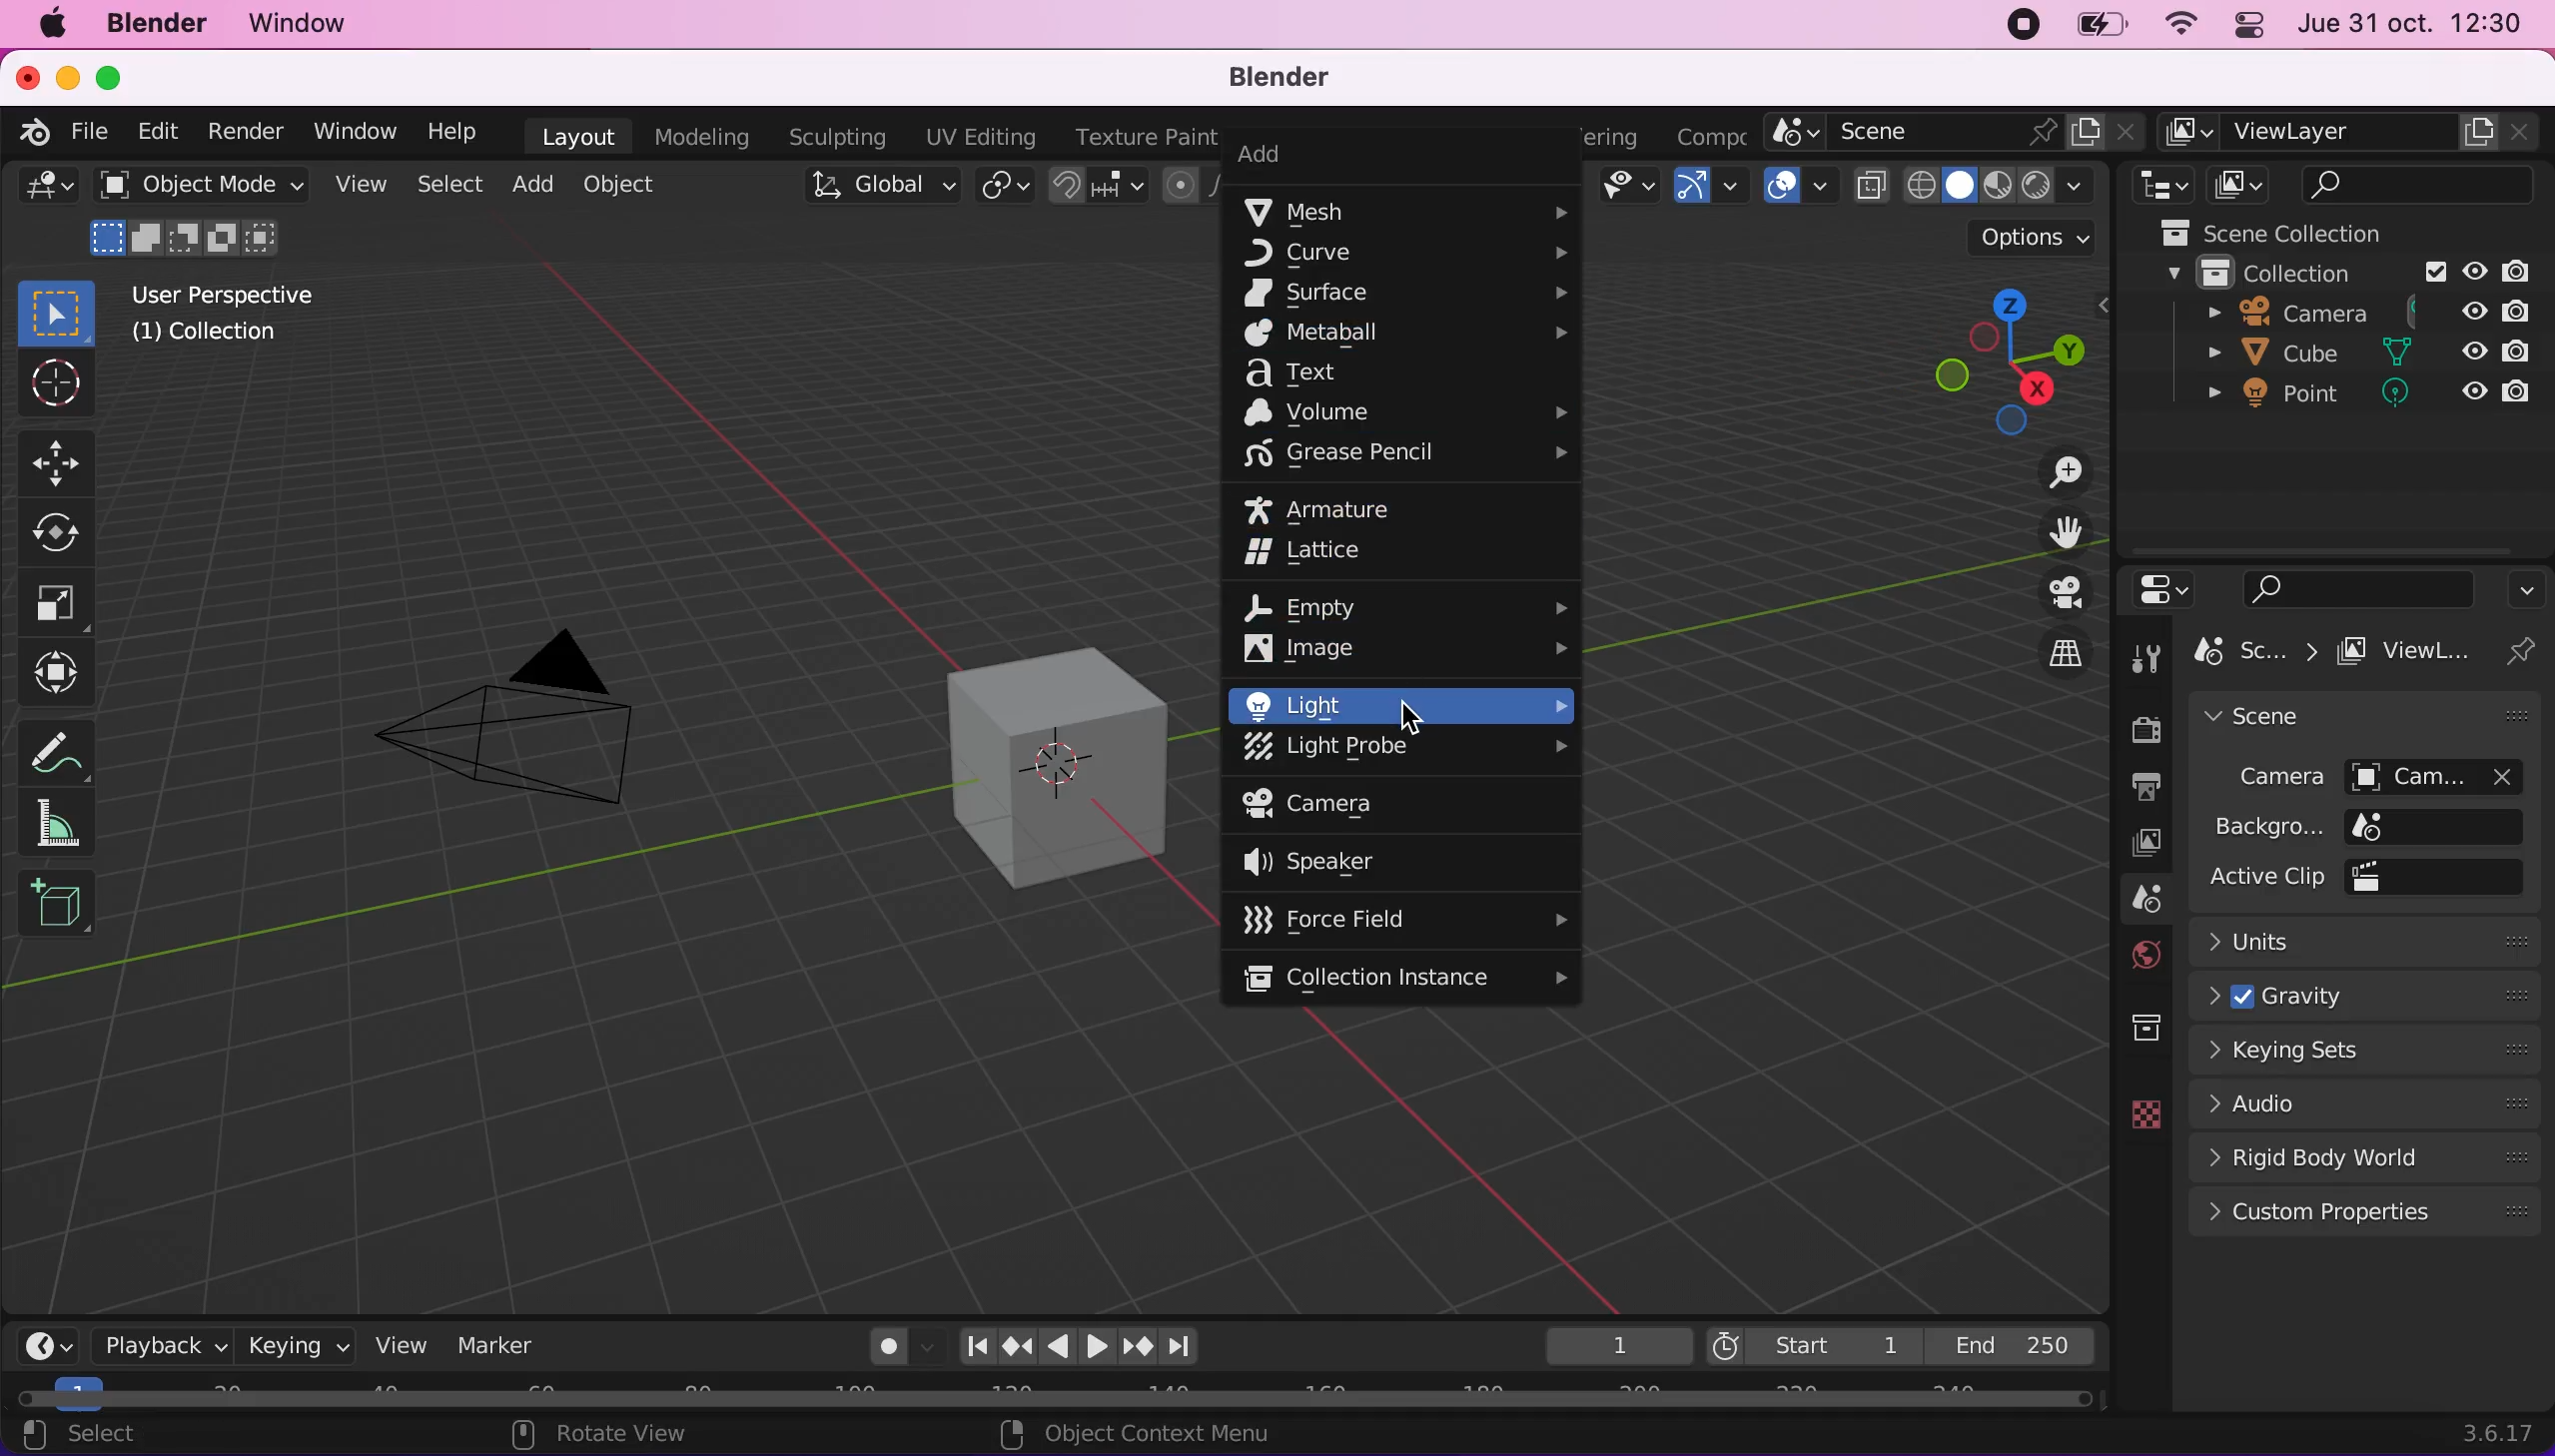  I want to click on audio, so click(2359, 1109).